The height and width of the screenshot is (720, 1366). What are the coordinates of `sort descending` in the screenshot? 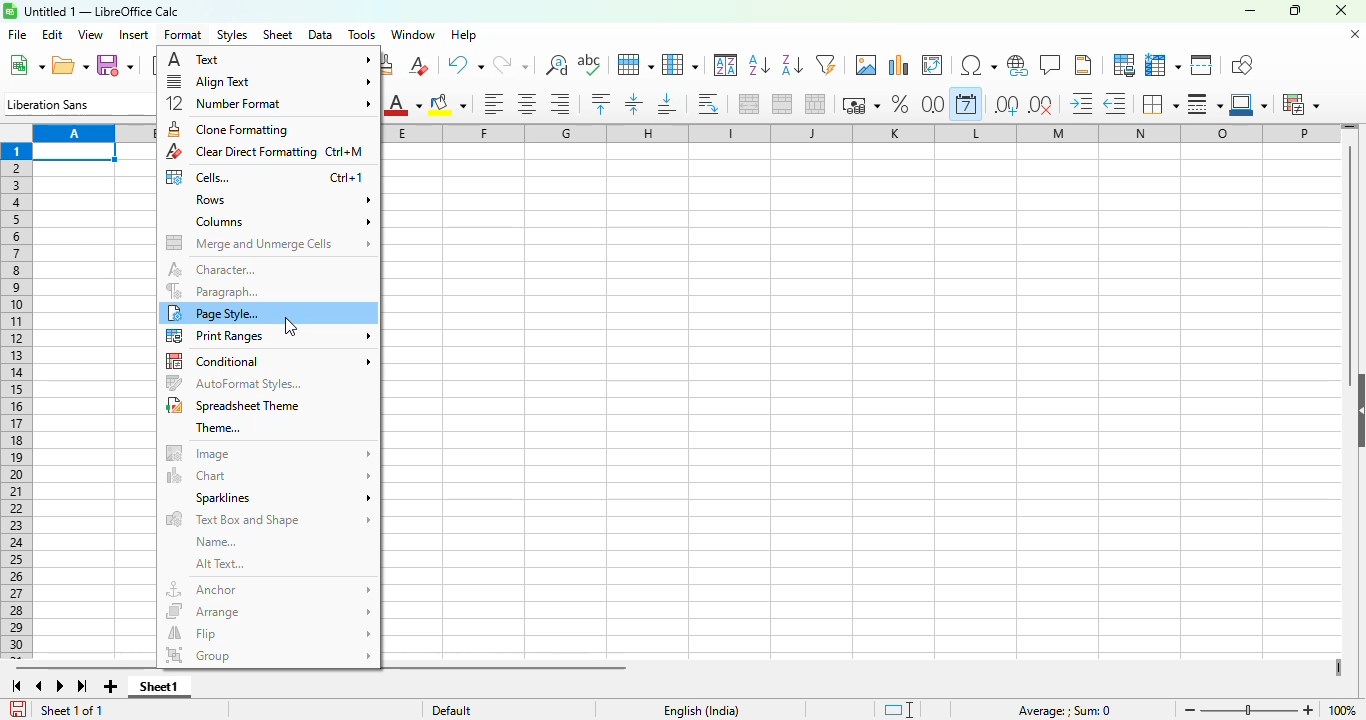 It's located at (792, 65).